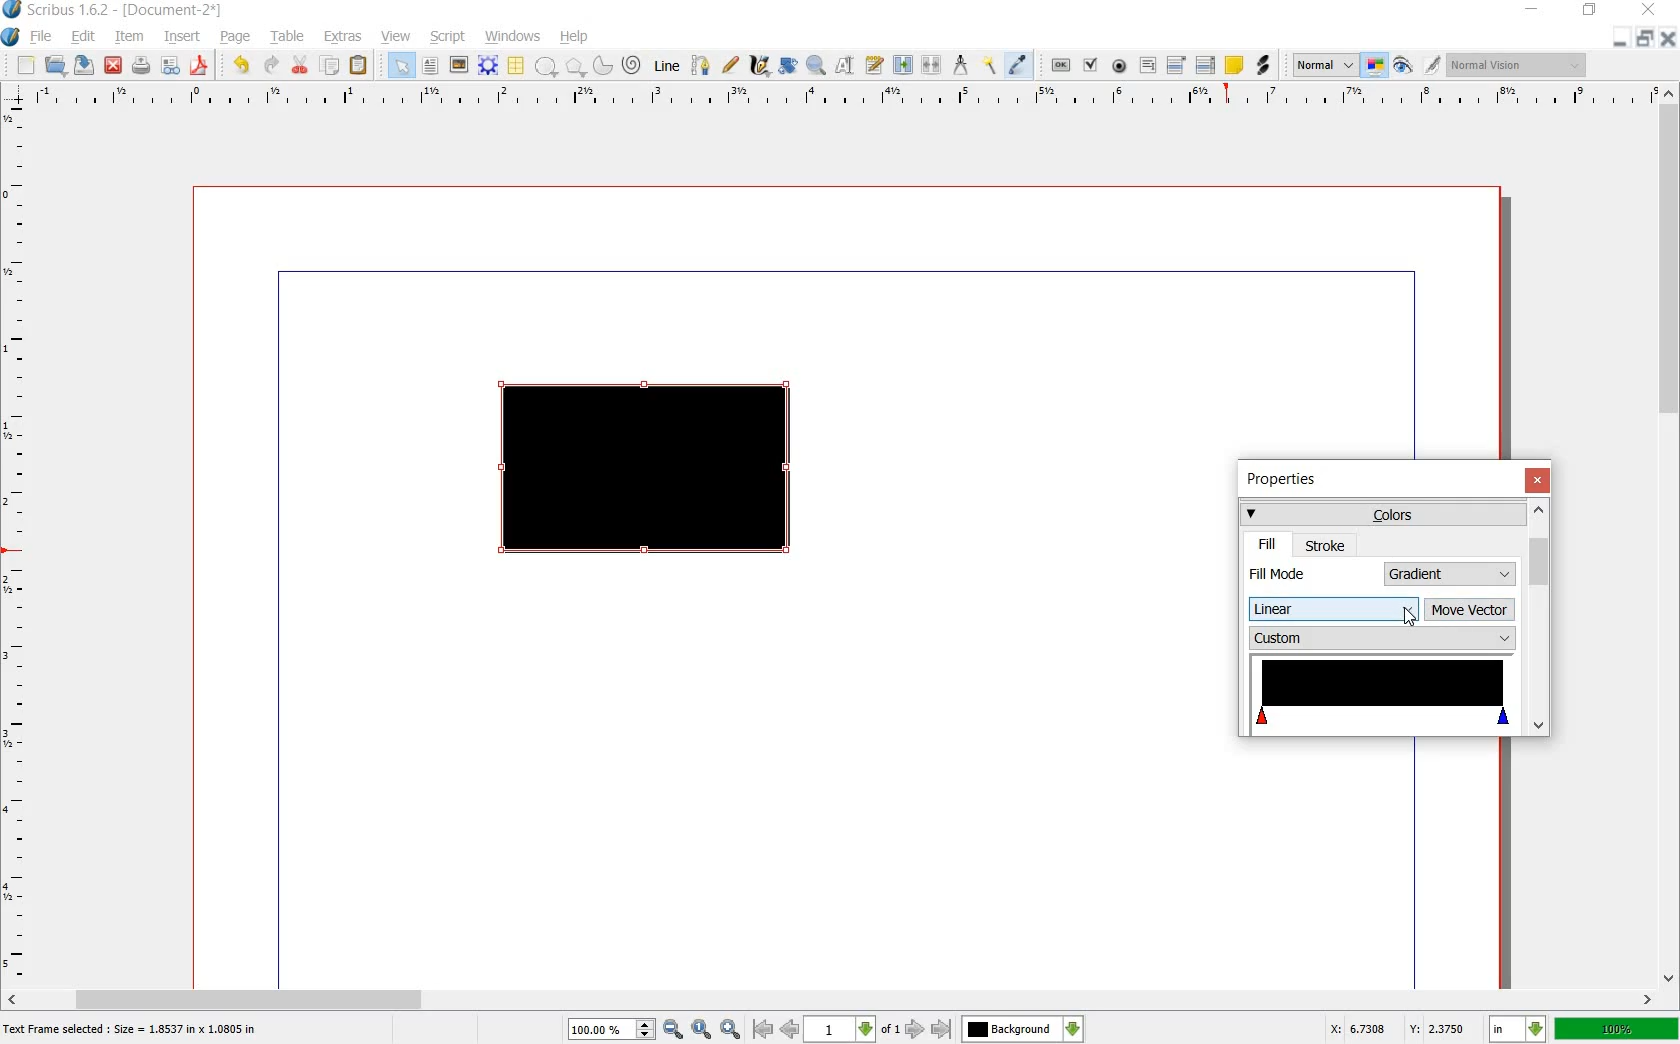 Image resolution: width=1680 pixels, height=1044 pixels. What do you see at coordinates (815, 67) in the screenshot?
I see `zoom in or out` at bounding box center [815, 67].